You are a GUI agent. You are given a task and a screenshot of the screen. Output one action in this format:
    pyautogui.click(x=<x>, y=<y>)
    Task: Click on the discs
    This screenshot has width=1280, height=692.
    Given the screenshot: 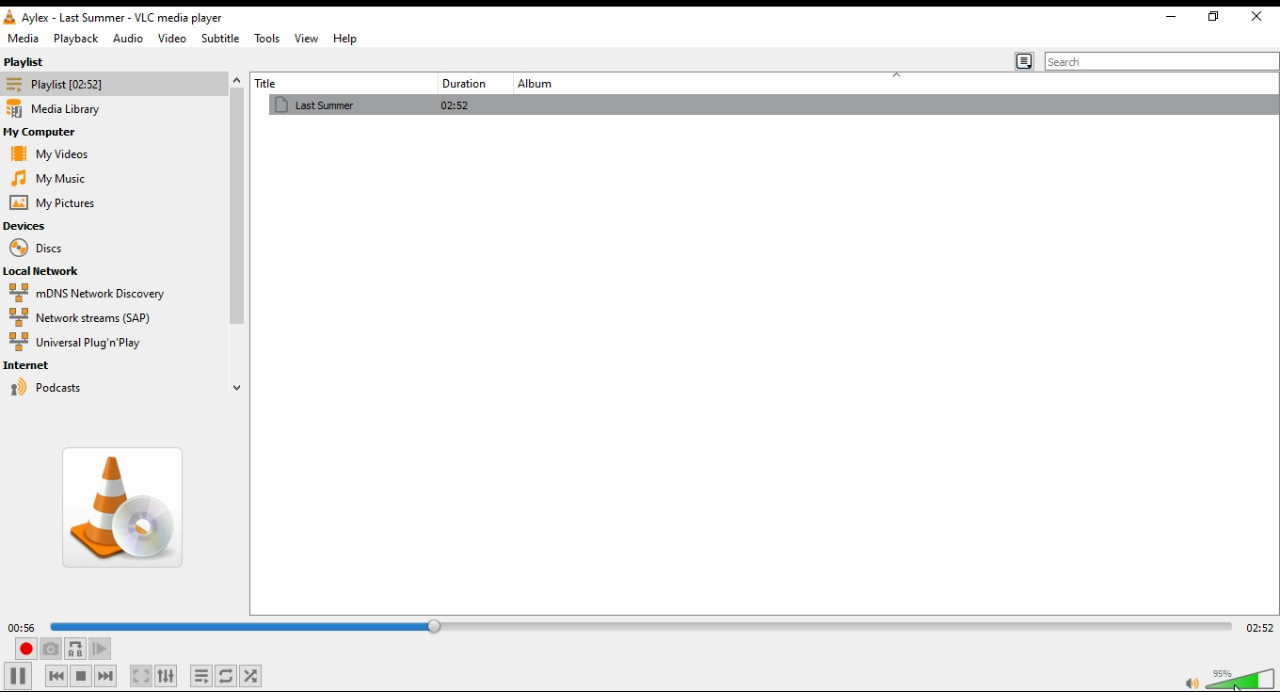 What is the action you would take?
    pyautogui.click(x=34, y=248)
    